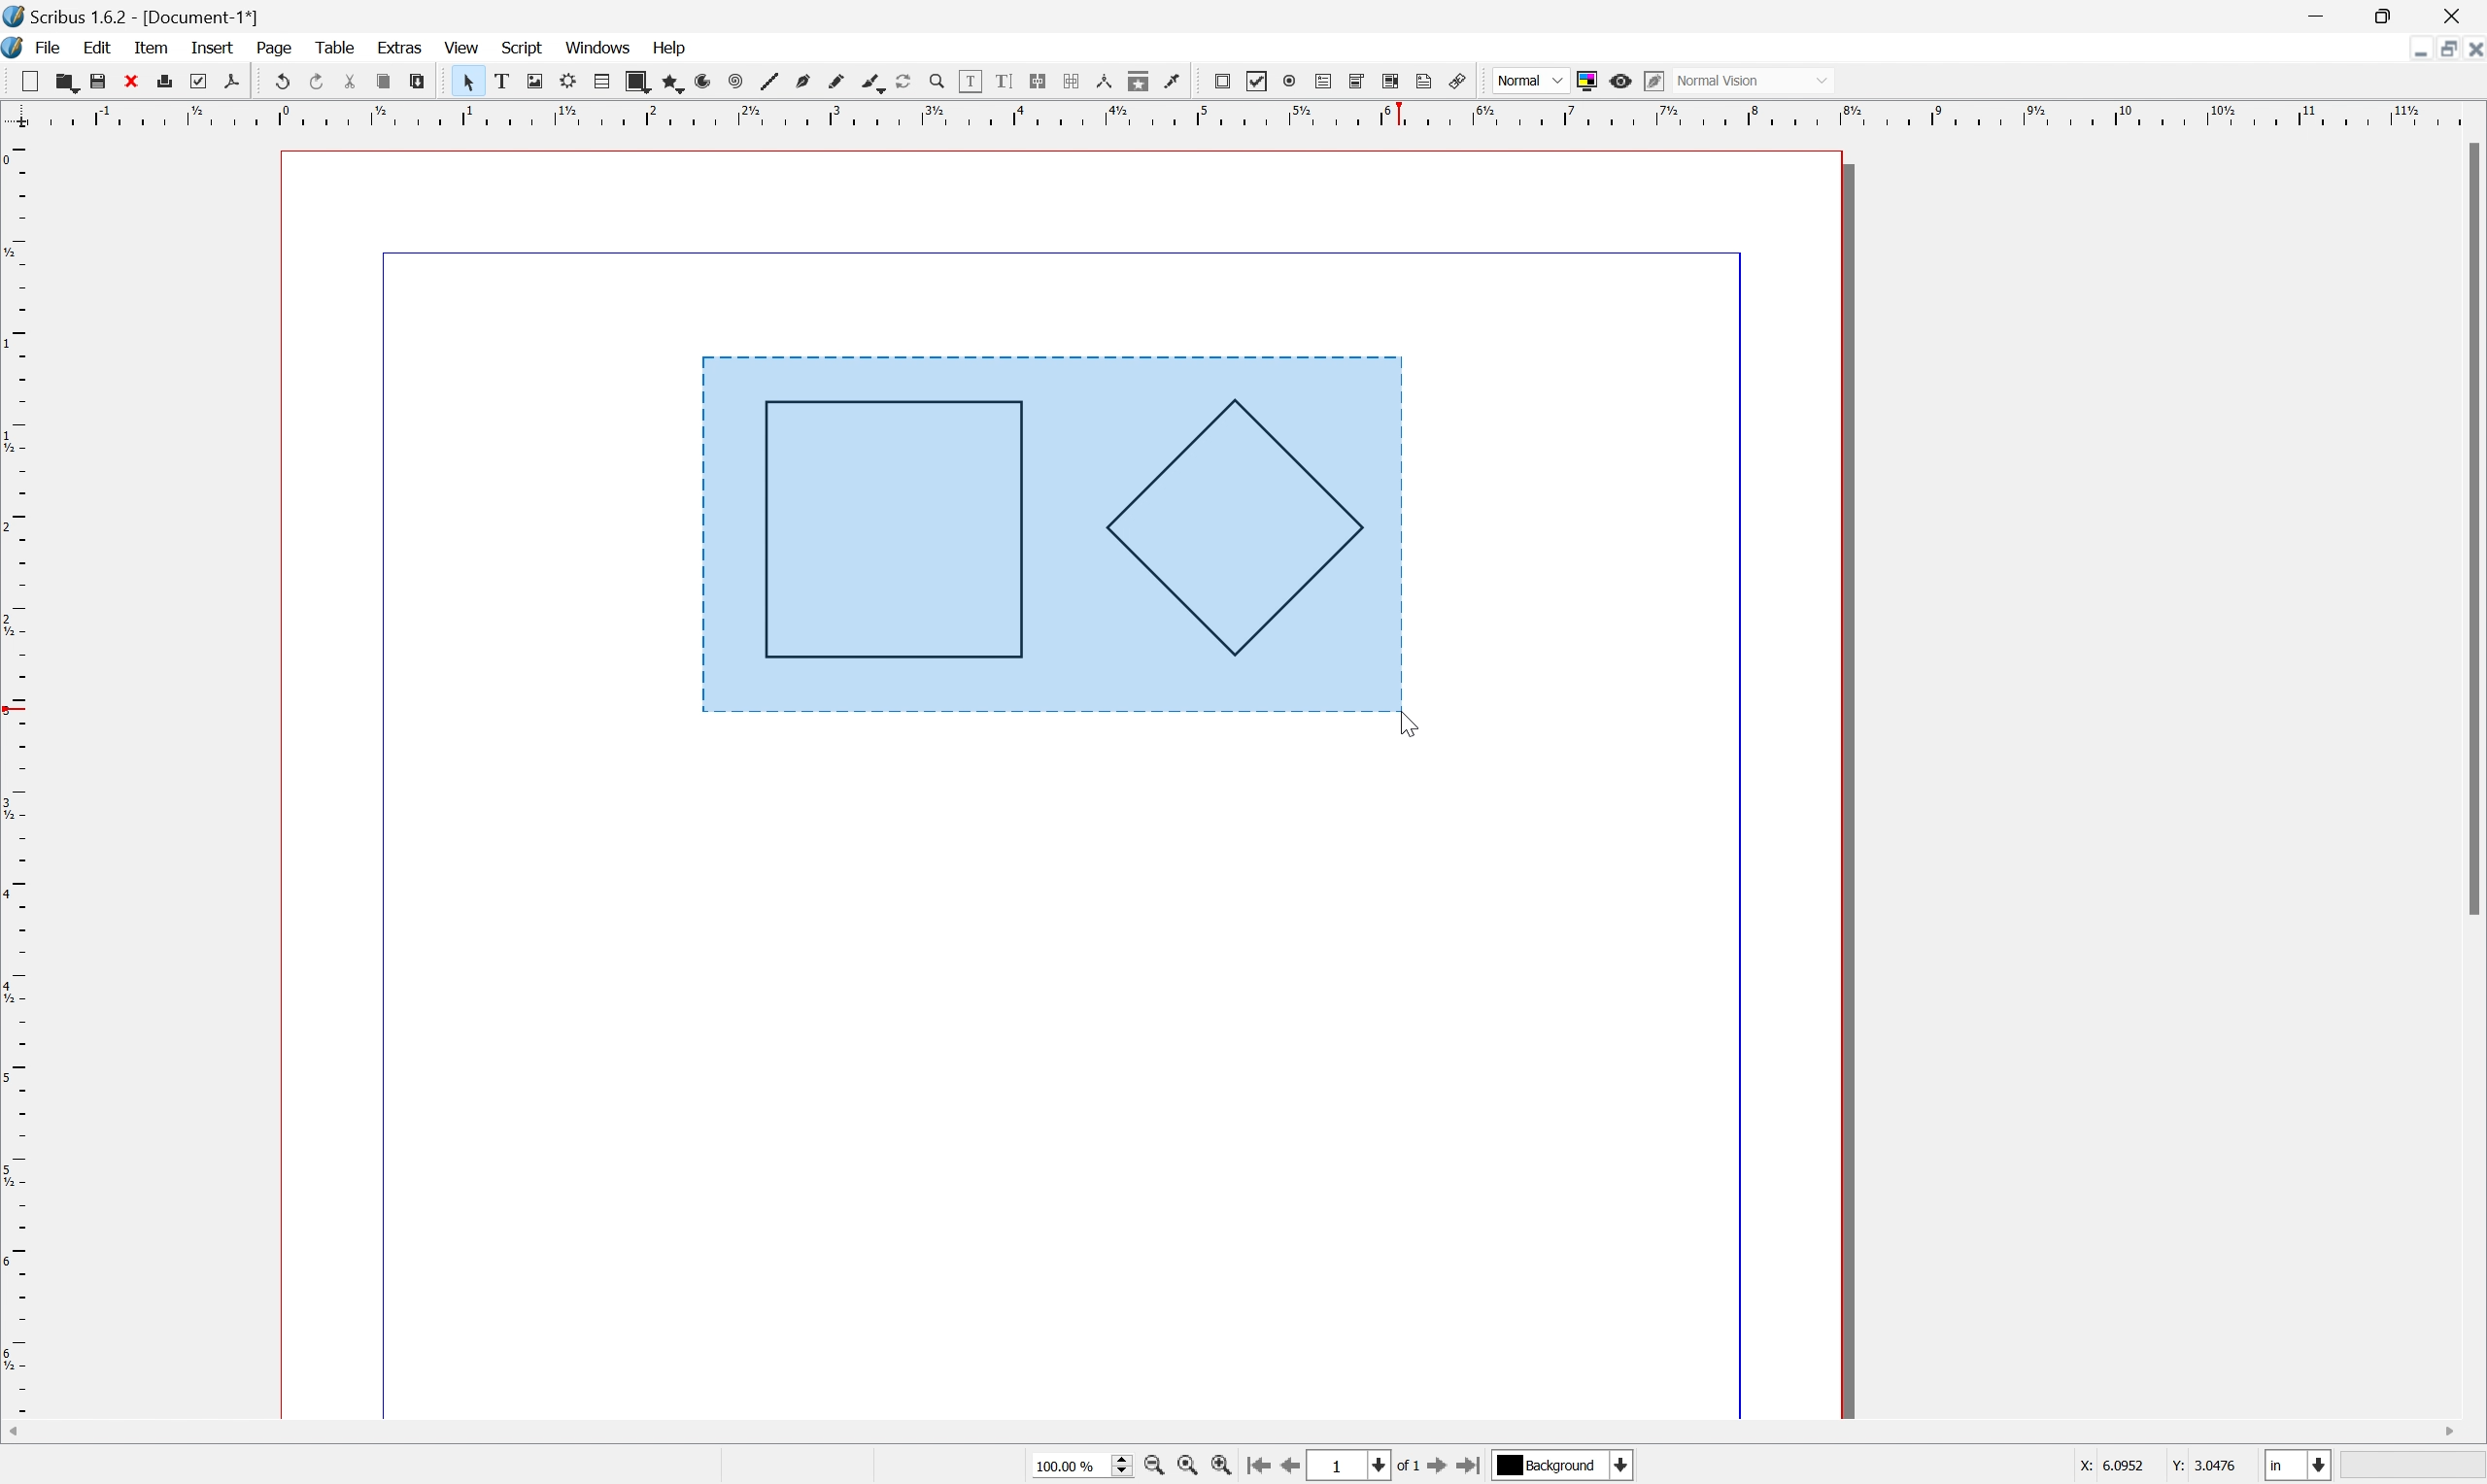 This screenshot has width=2487, height=1484. I want to click on Scroll Bar, so click(2471, 529).